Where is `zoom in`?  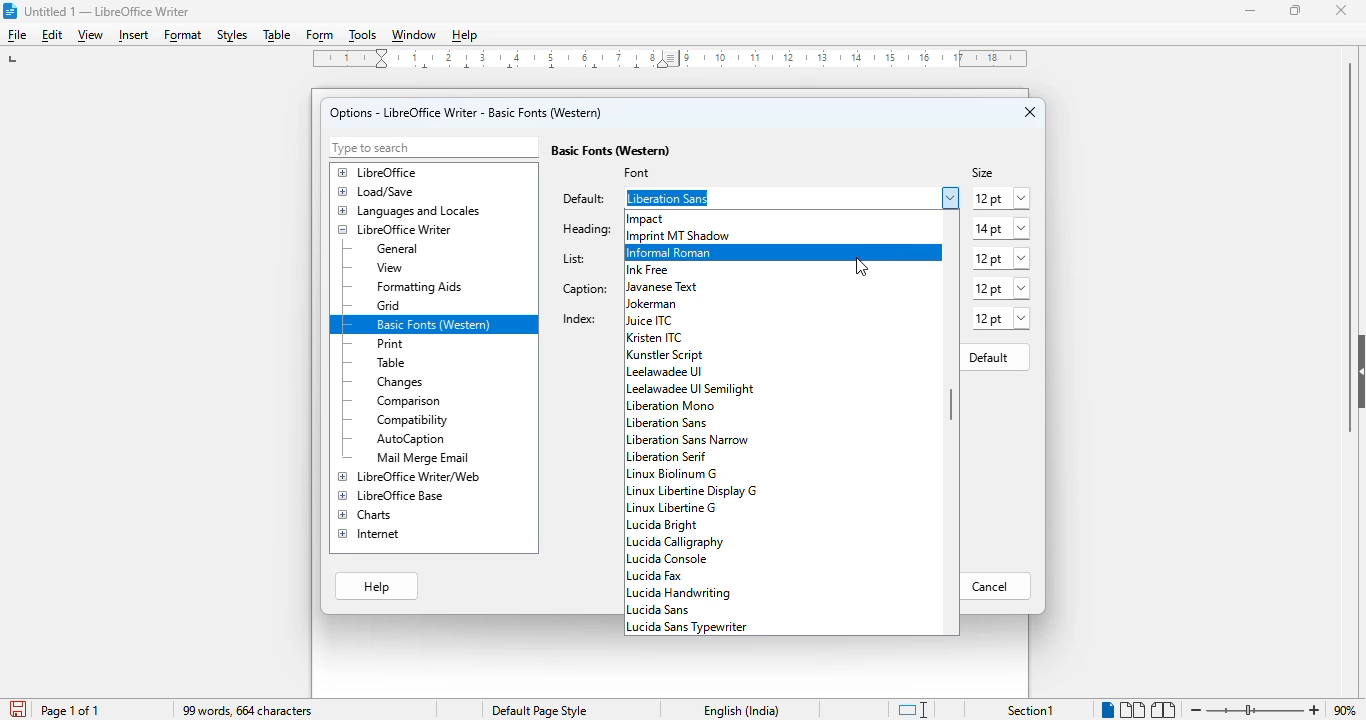
zoom in is located at coordinates (1316, 709).